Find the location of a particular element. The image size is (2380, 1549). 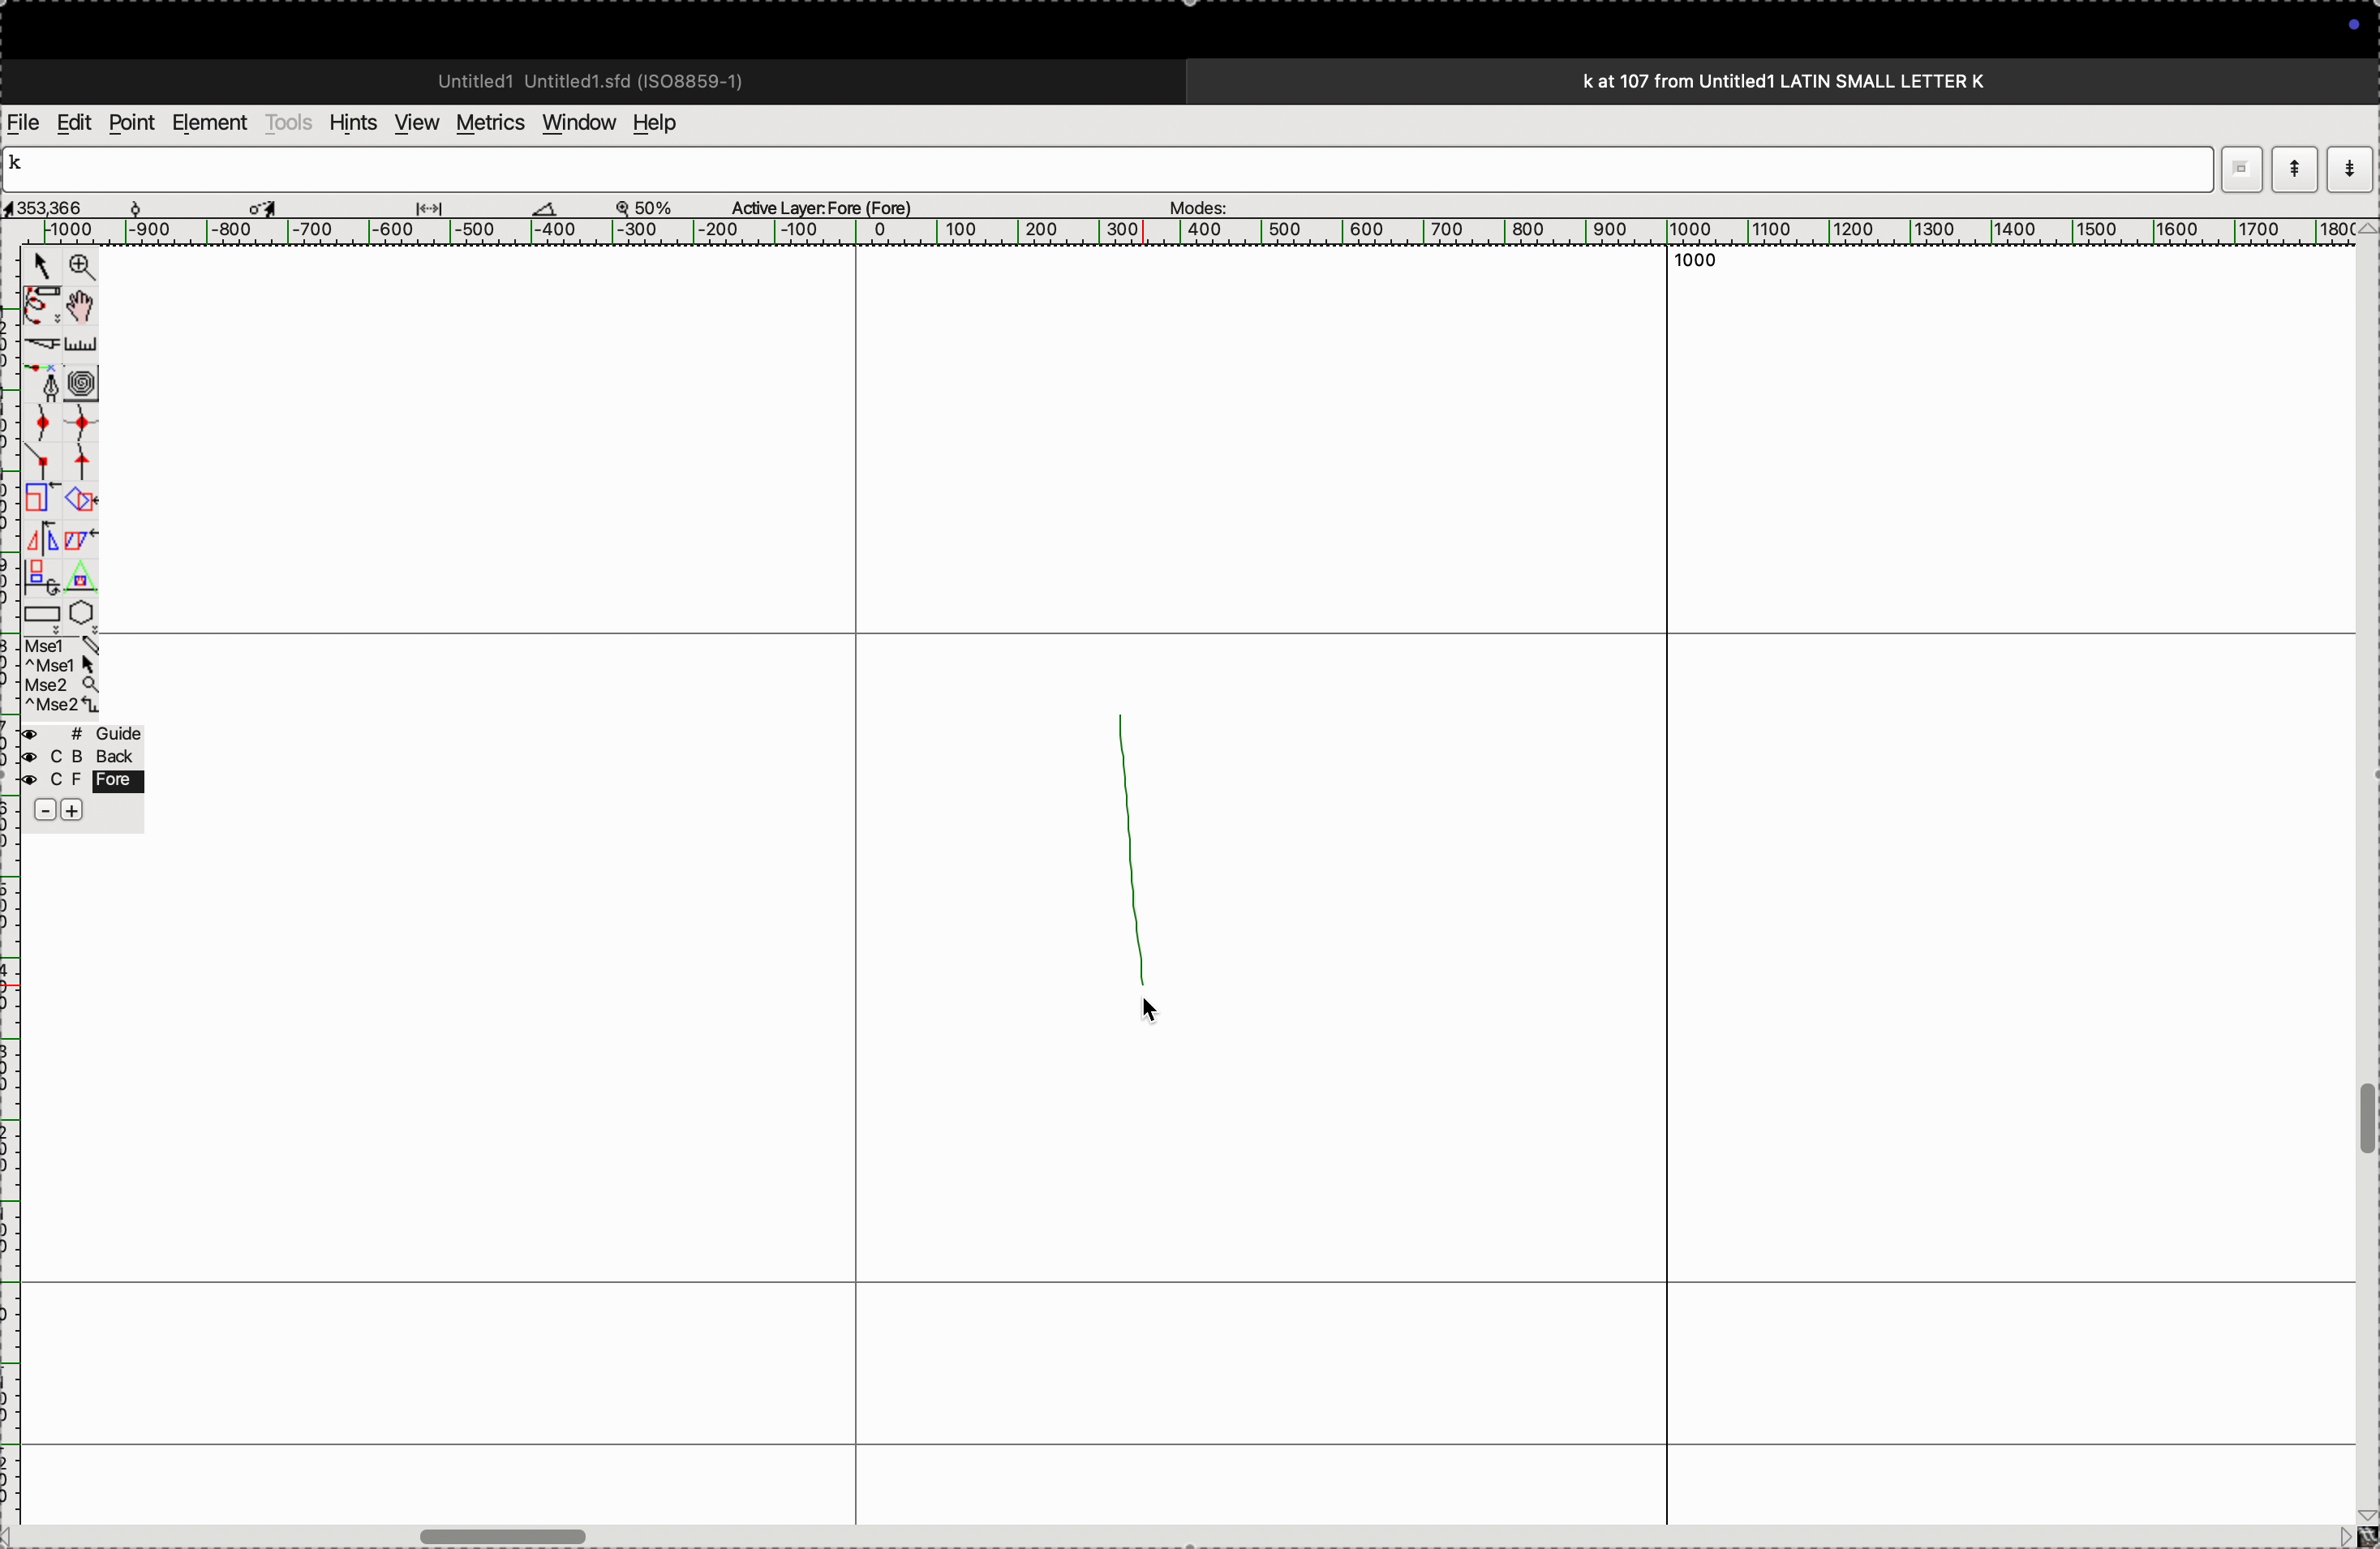

zoom is located at coordinates (78, 269).